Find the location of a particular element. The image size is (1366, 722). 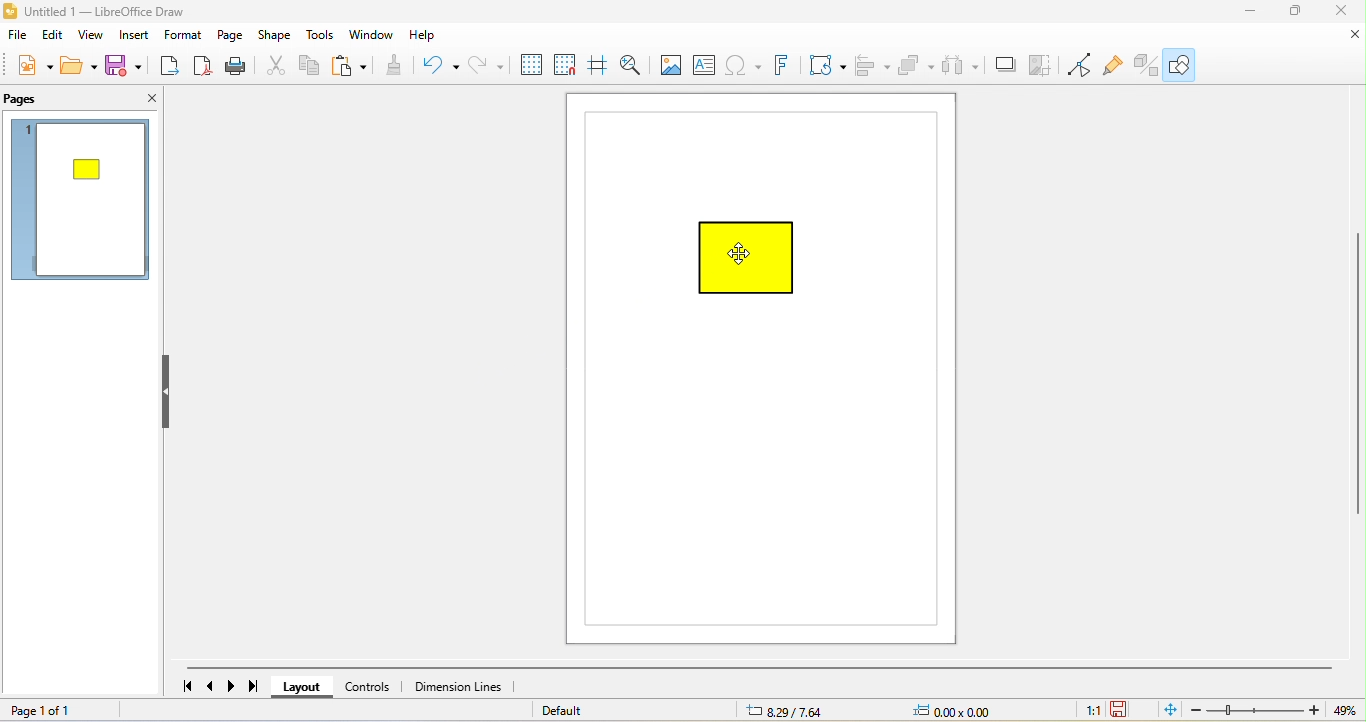

cut is located at coordinates (275, 65).